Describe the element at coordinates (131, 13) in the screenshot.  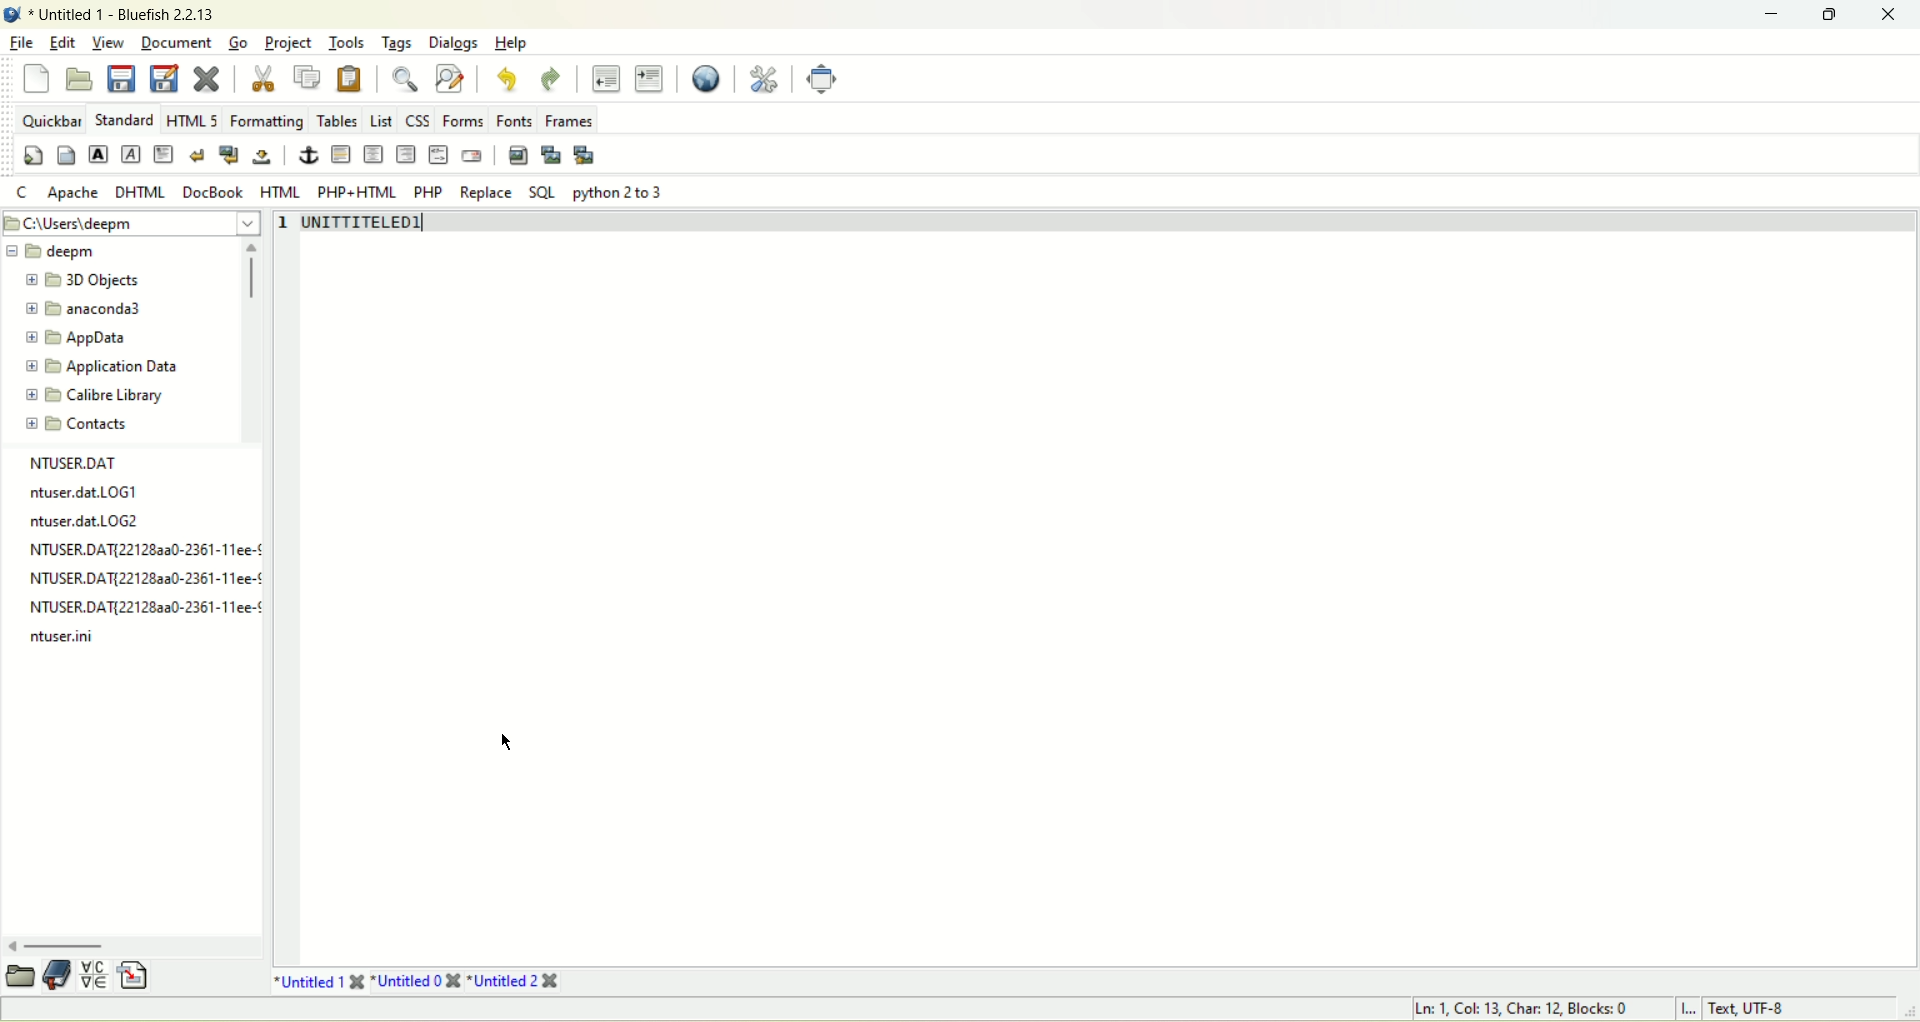
I see `* untitled 1 - Bluefish 2.2.13` at that location.